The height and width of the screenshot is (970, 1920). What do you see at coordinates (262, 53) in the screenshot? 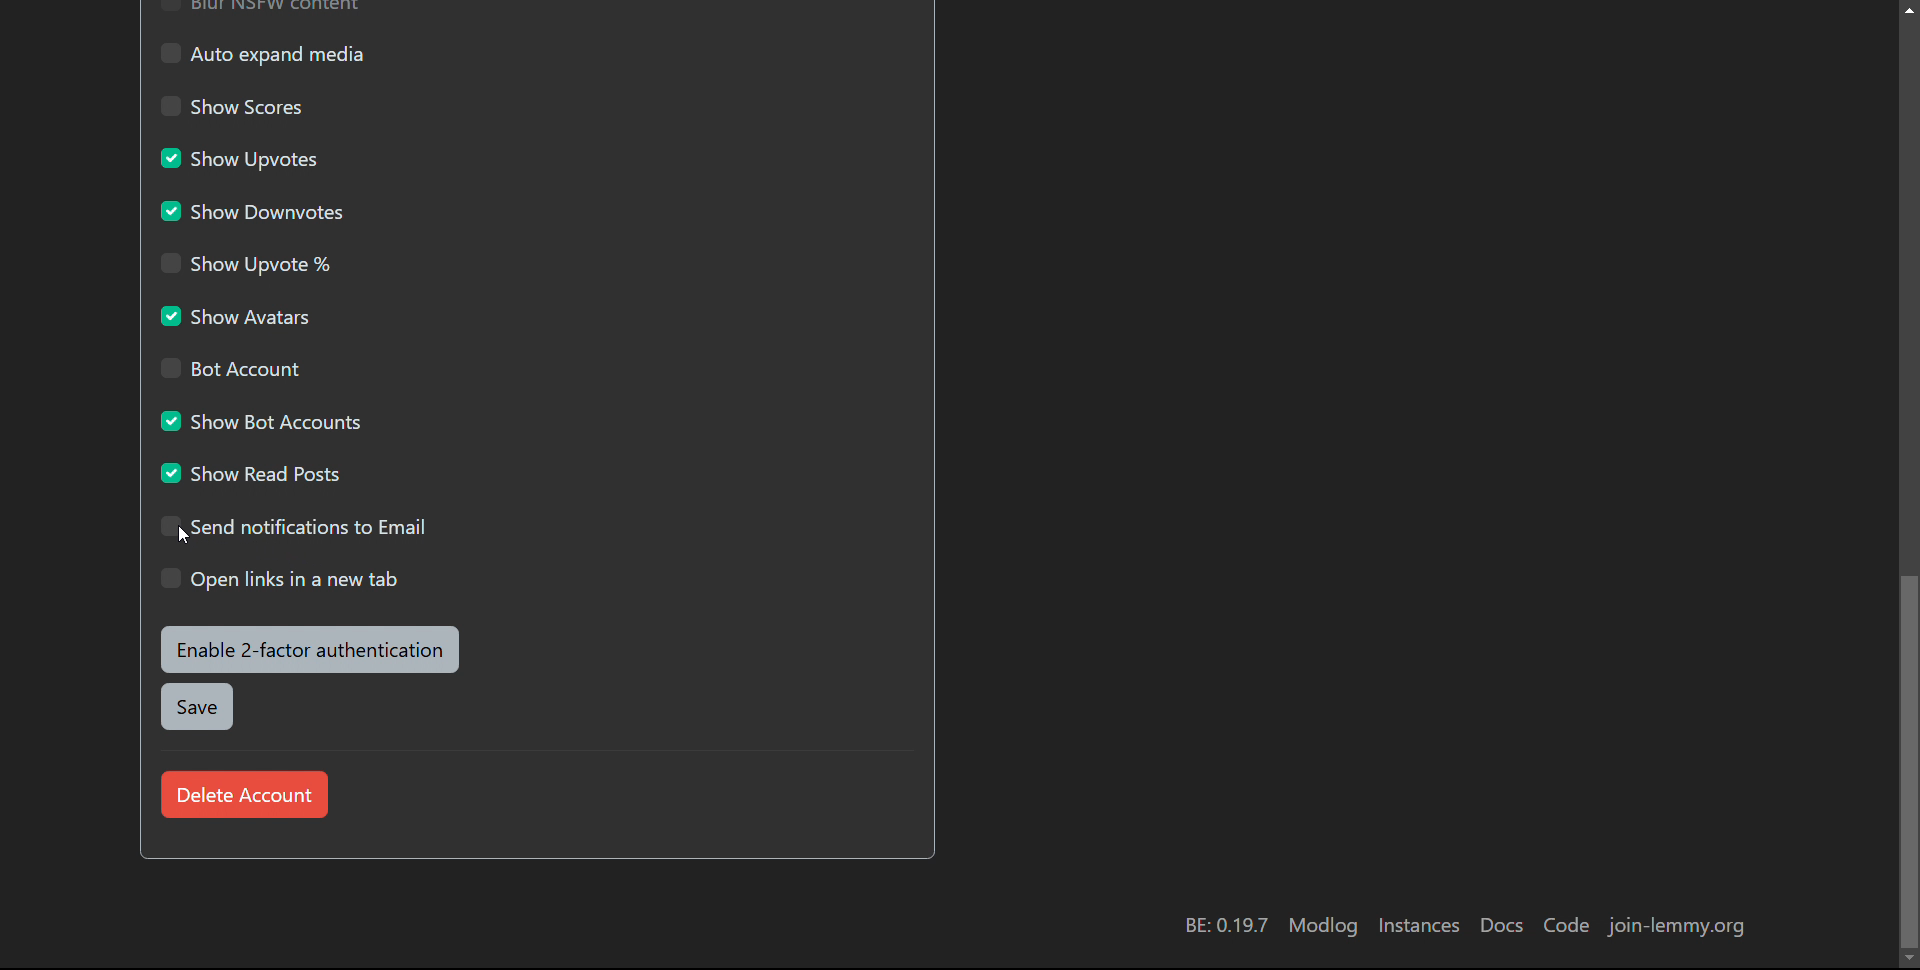
I see `auto expand media` at bounding box center [262, 53].